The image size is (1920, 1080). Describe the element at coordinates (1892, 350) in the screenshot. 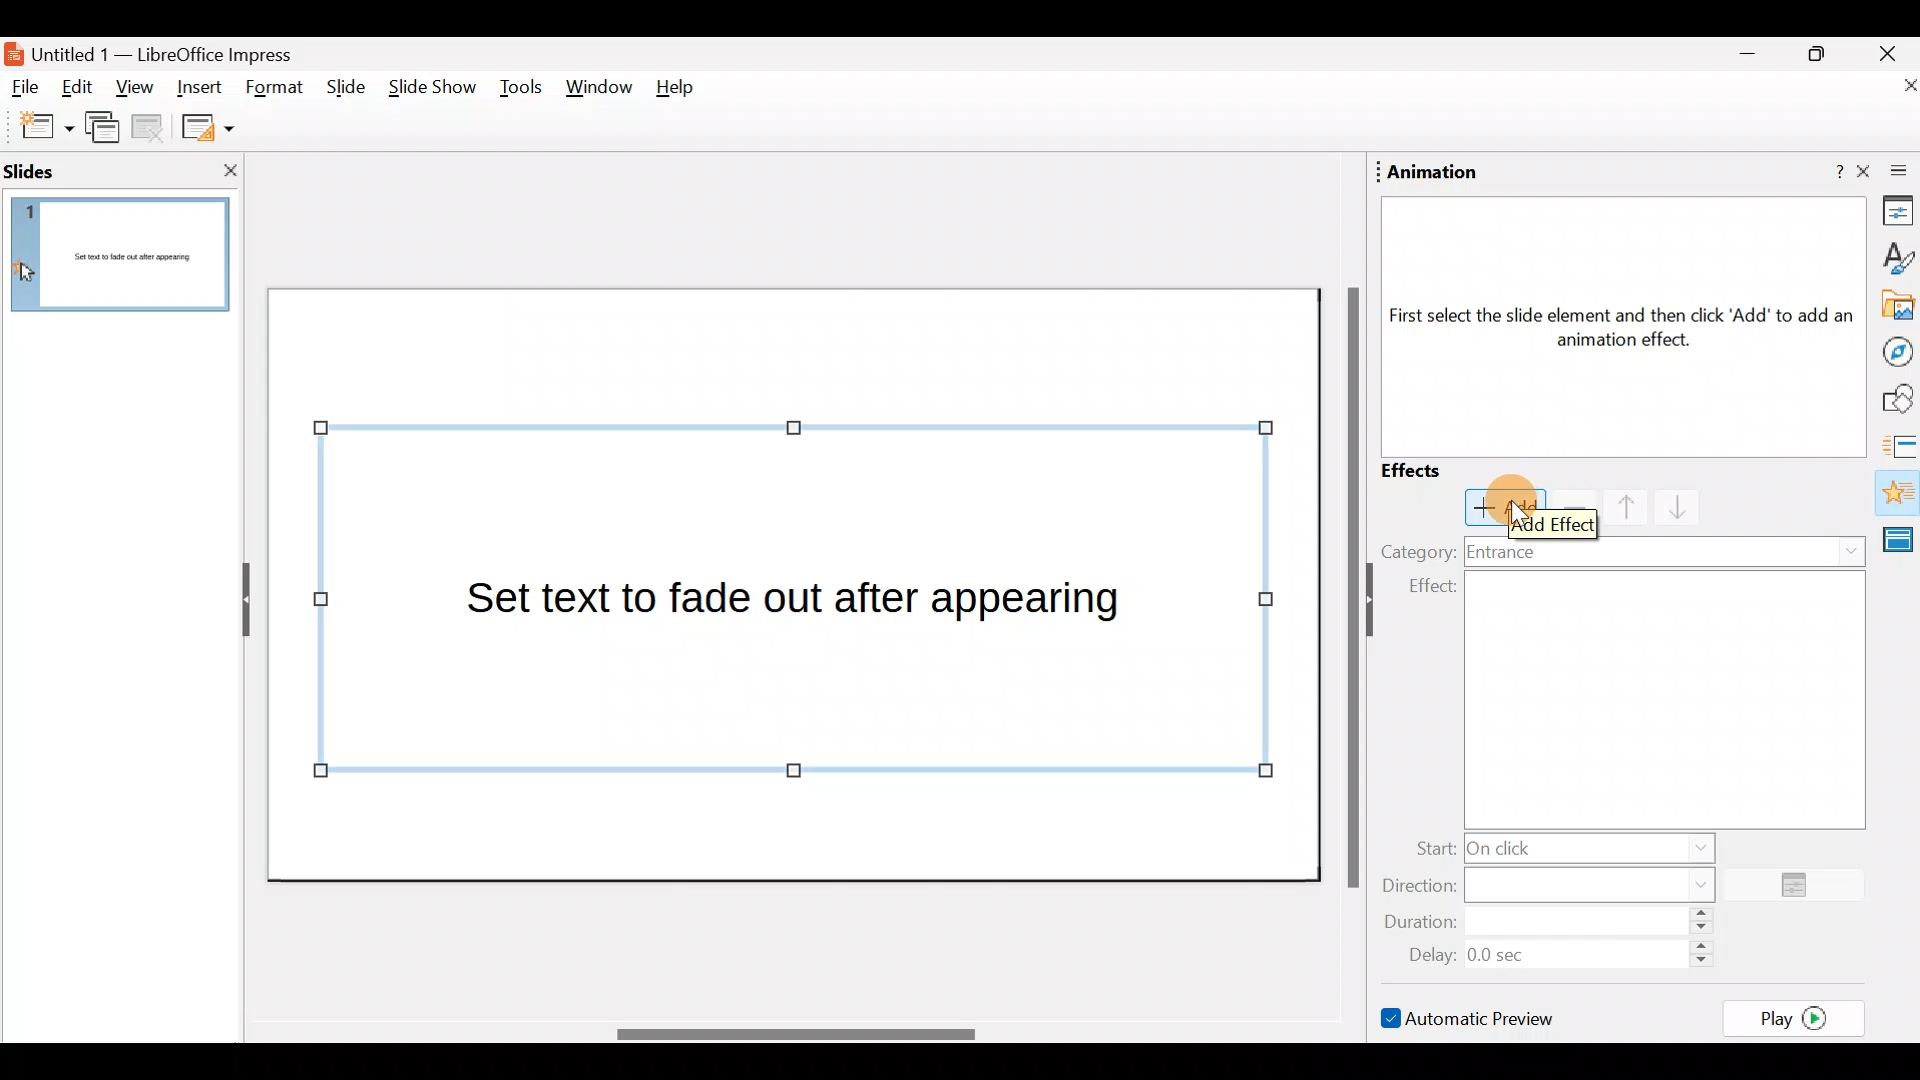

I see `Navigator` at that location.